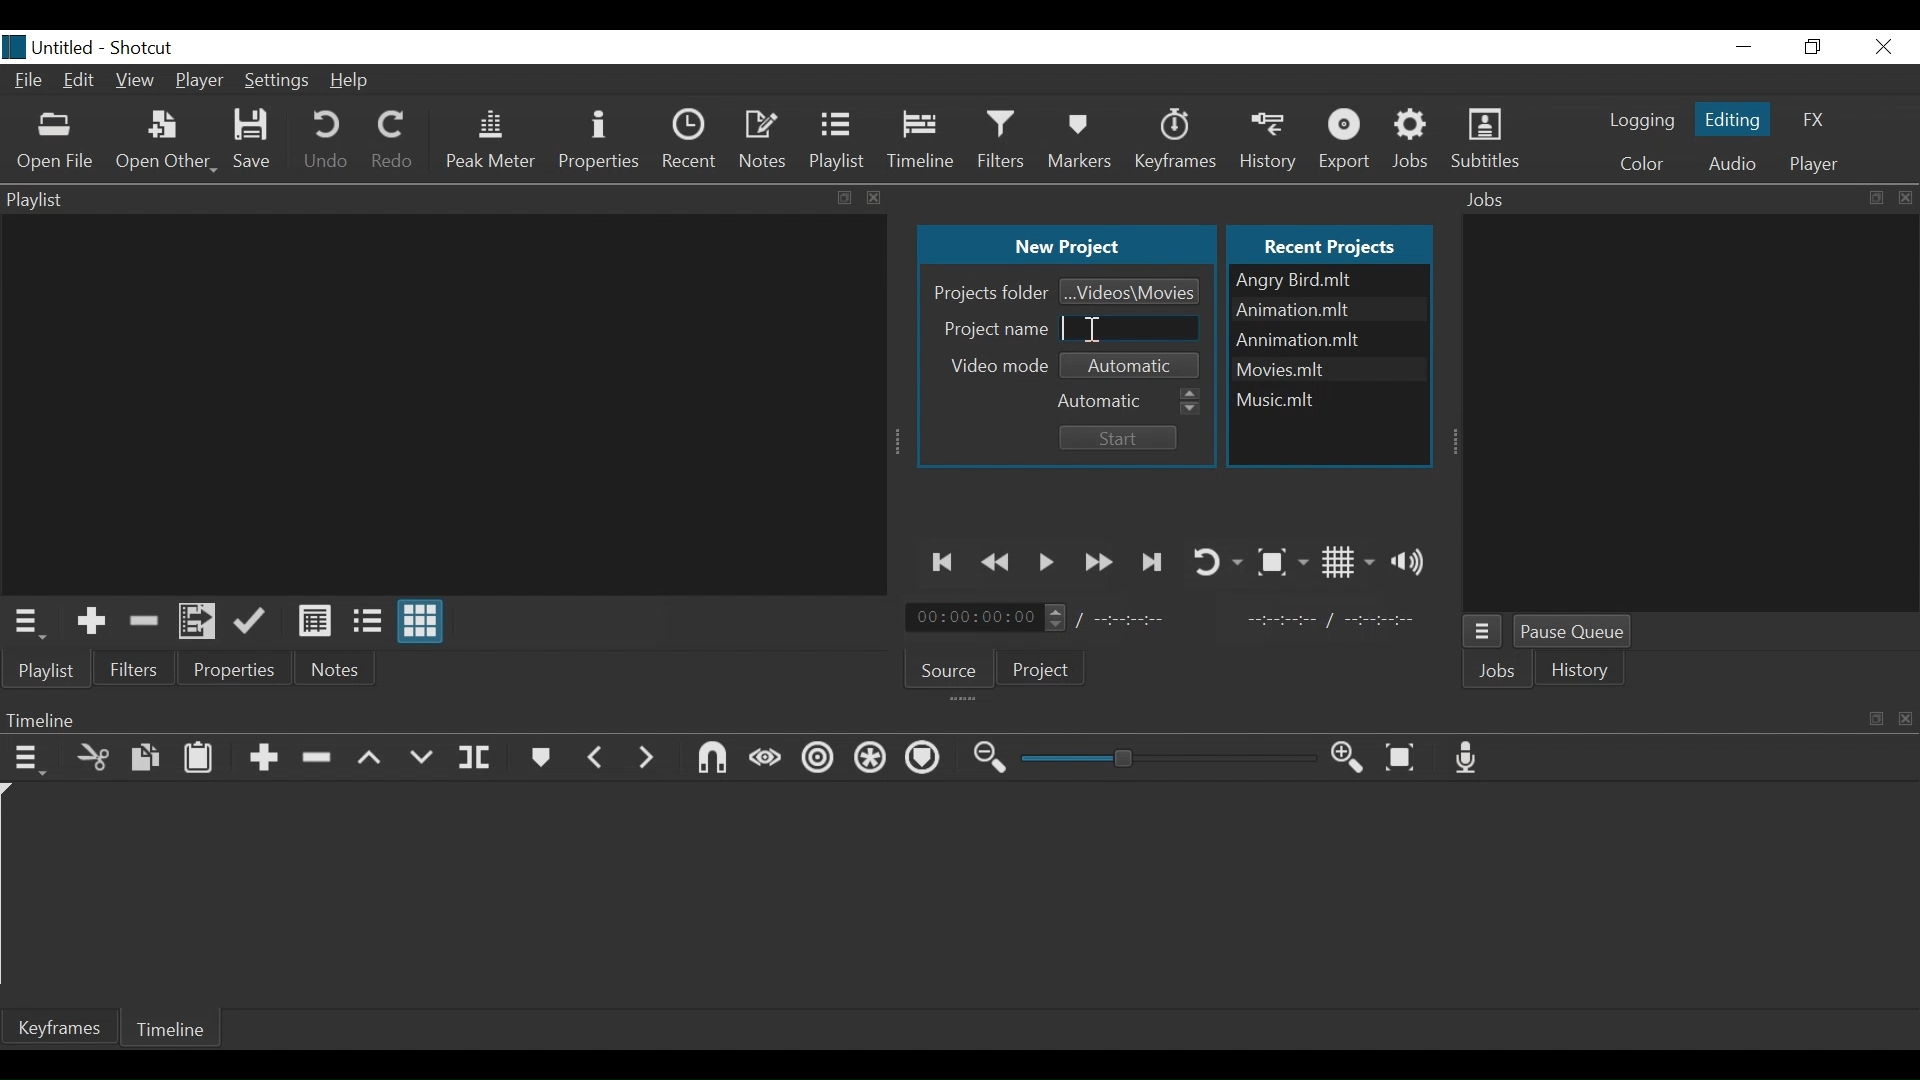 This screenshot has width=1920, height=1080. What do you see at coordinates (421, 758) in the screenshot?
I see `Overwrite` at bounding box center [421, 758].